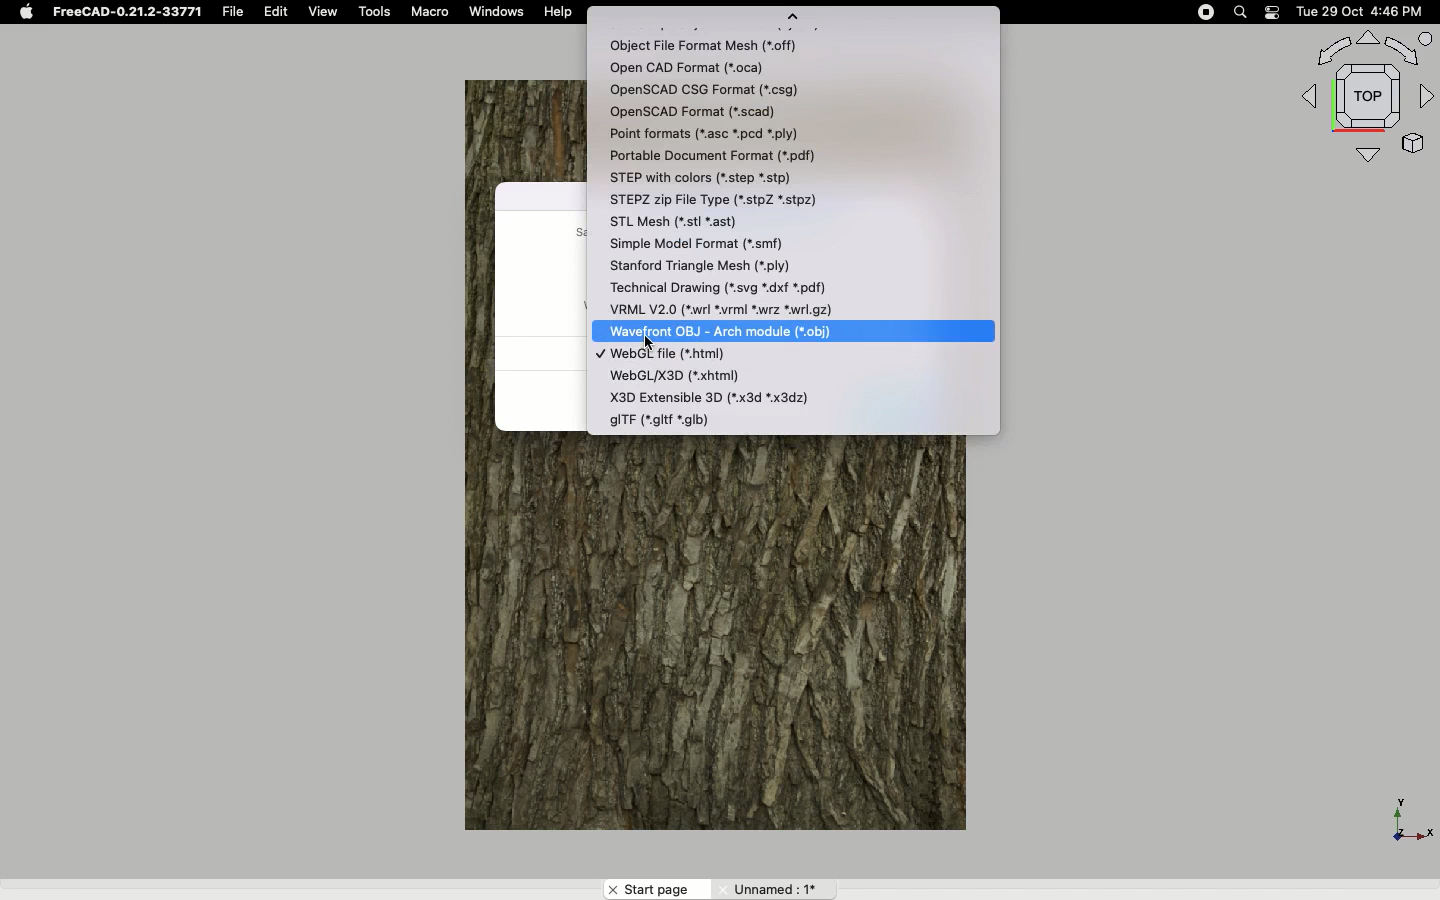 The image size is (1440, 900). I want to click on VRML v2.0(*.wrl*.vrml*.wrz*.wrl.gz), so click(729, 308).